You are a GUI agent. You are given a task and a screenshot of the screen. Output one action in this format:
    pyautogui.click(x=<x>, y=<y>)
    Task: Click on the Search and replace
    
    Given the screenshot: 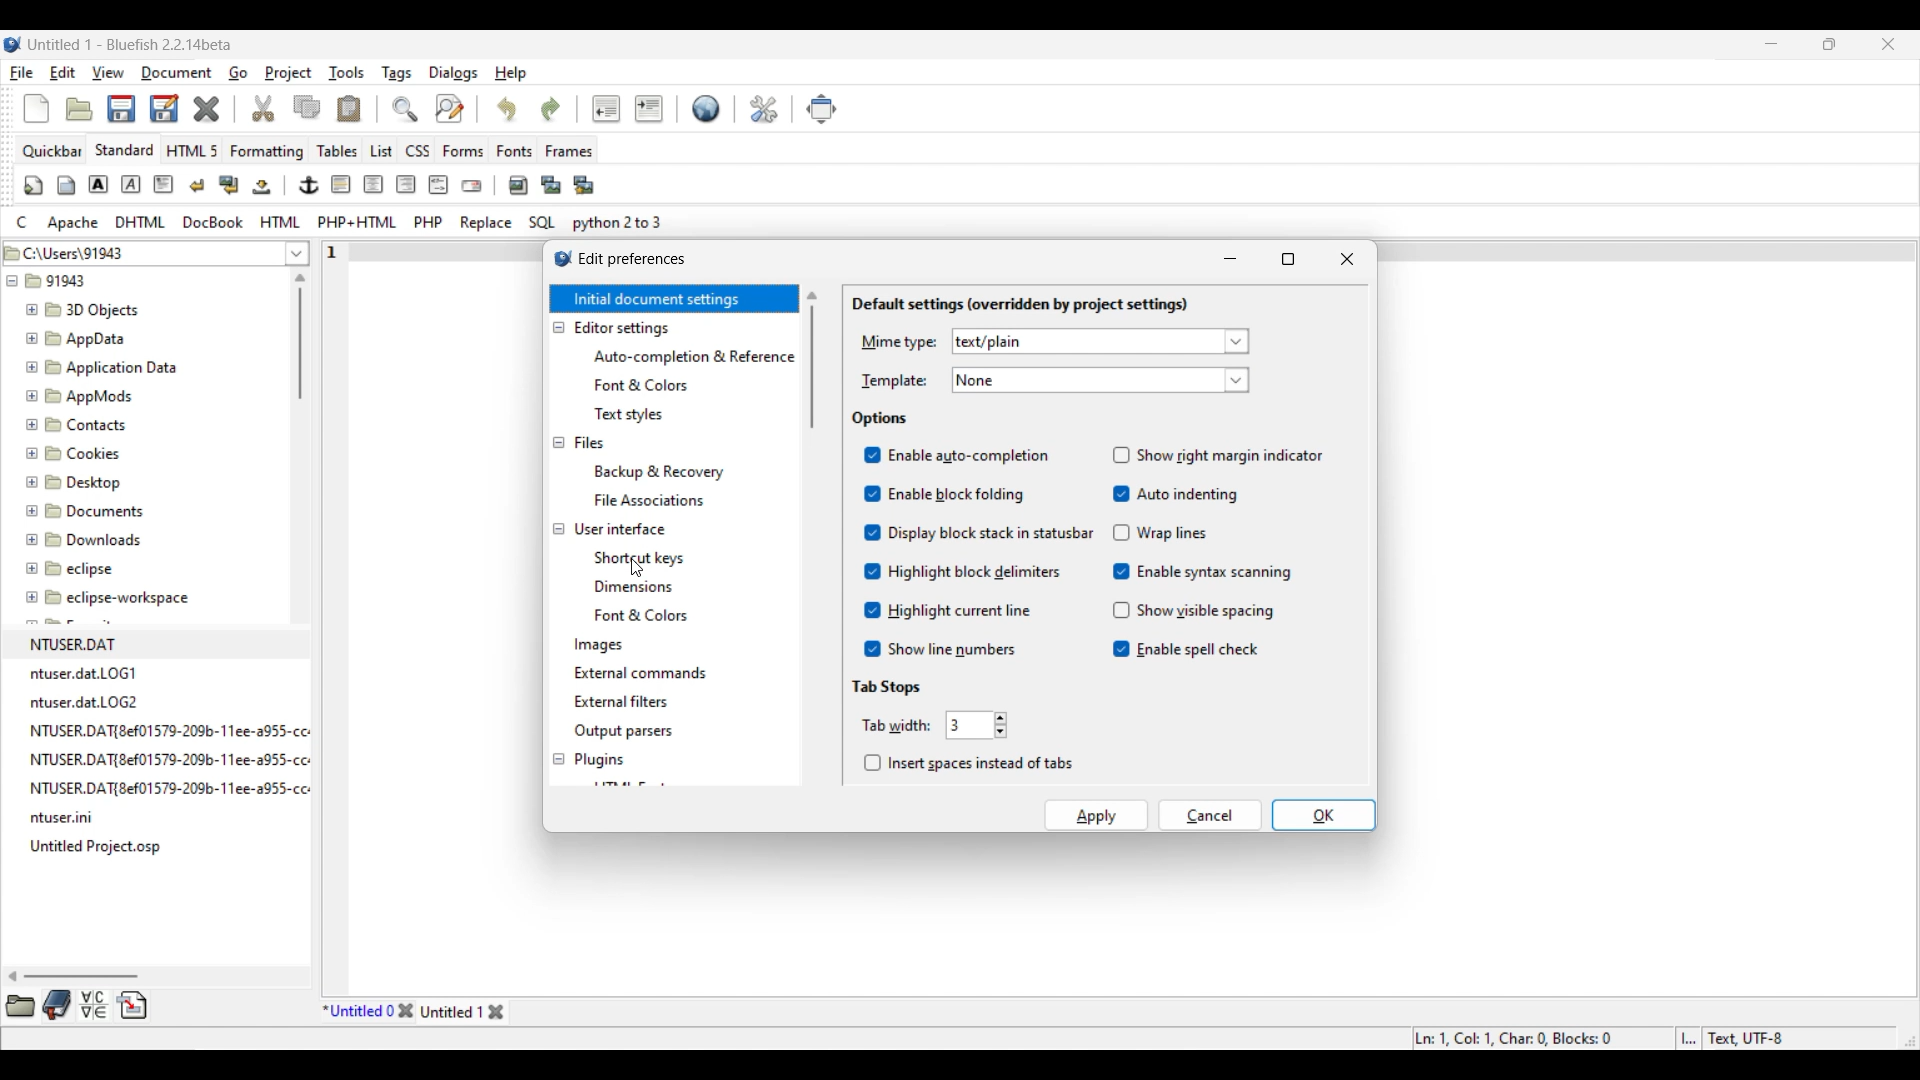 What is the action you would take?
    pyautogui.click(x=427, y=108)
    